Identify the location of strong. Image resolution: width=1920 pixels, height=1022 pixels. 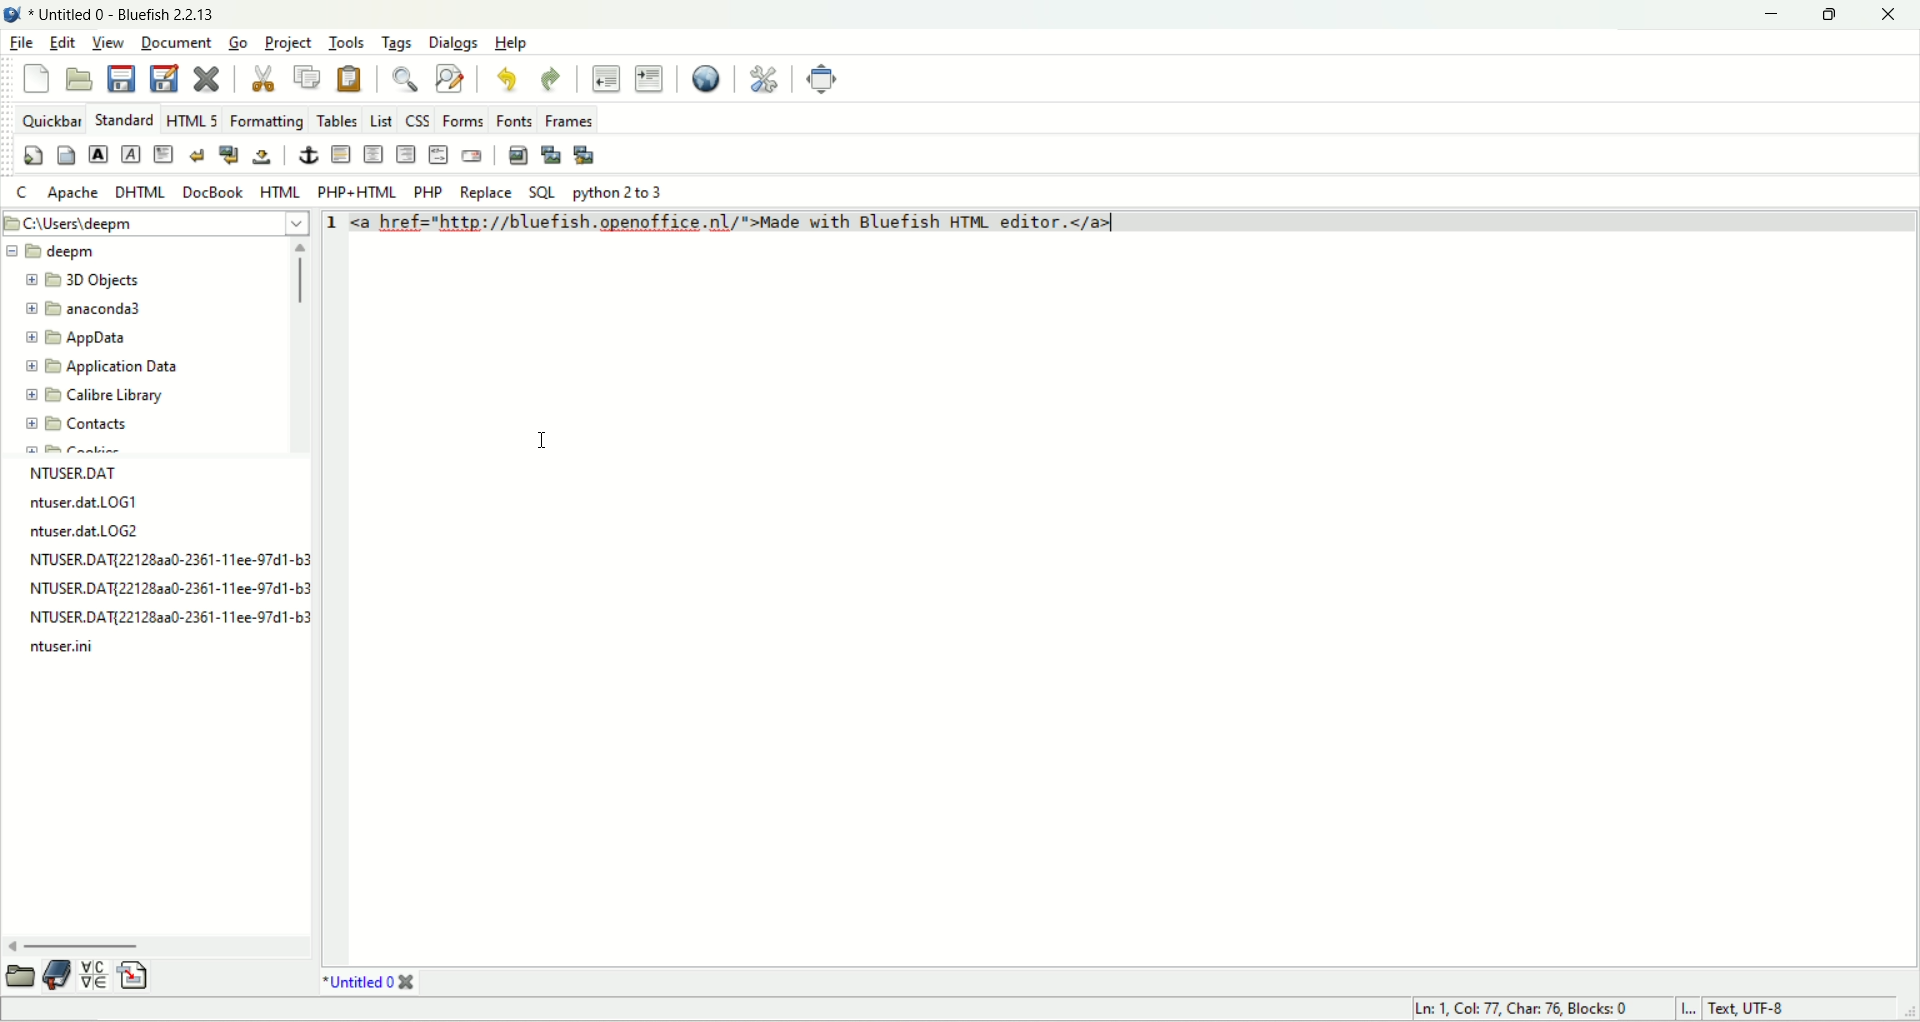
(97, 156).